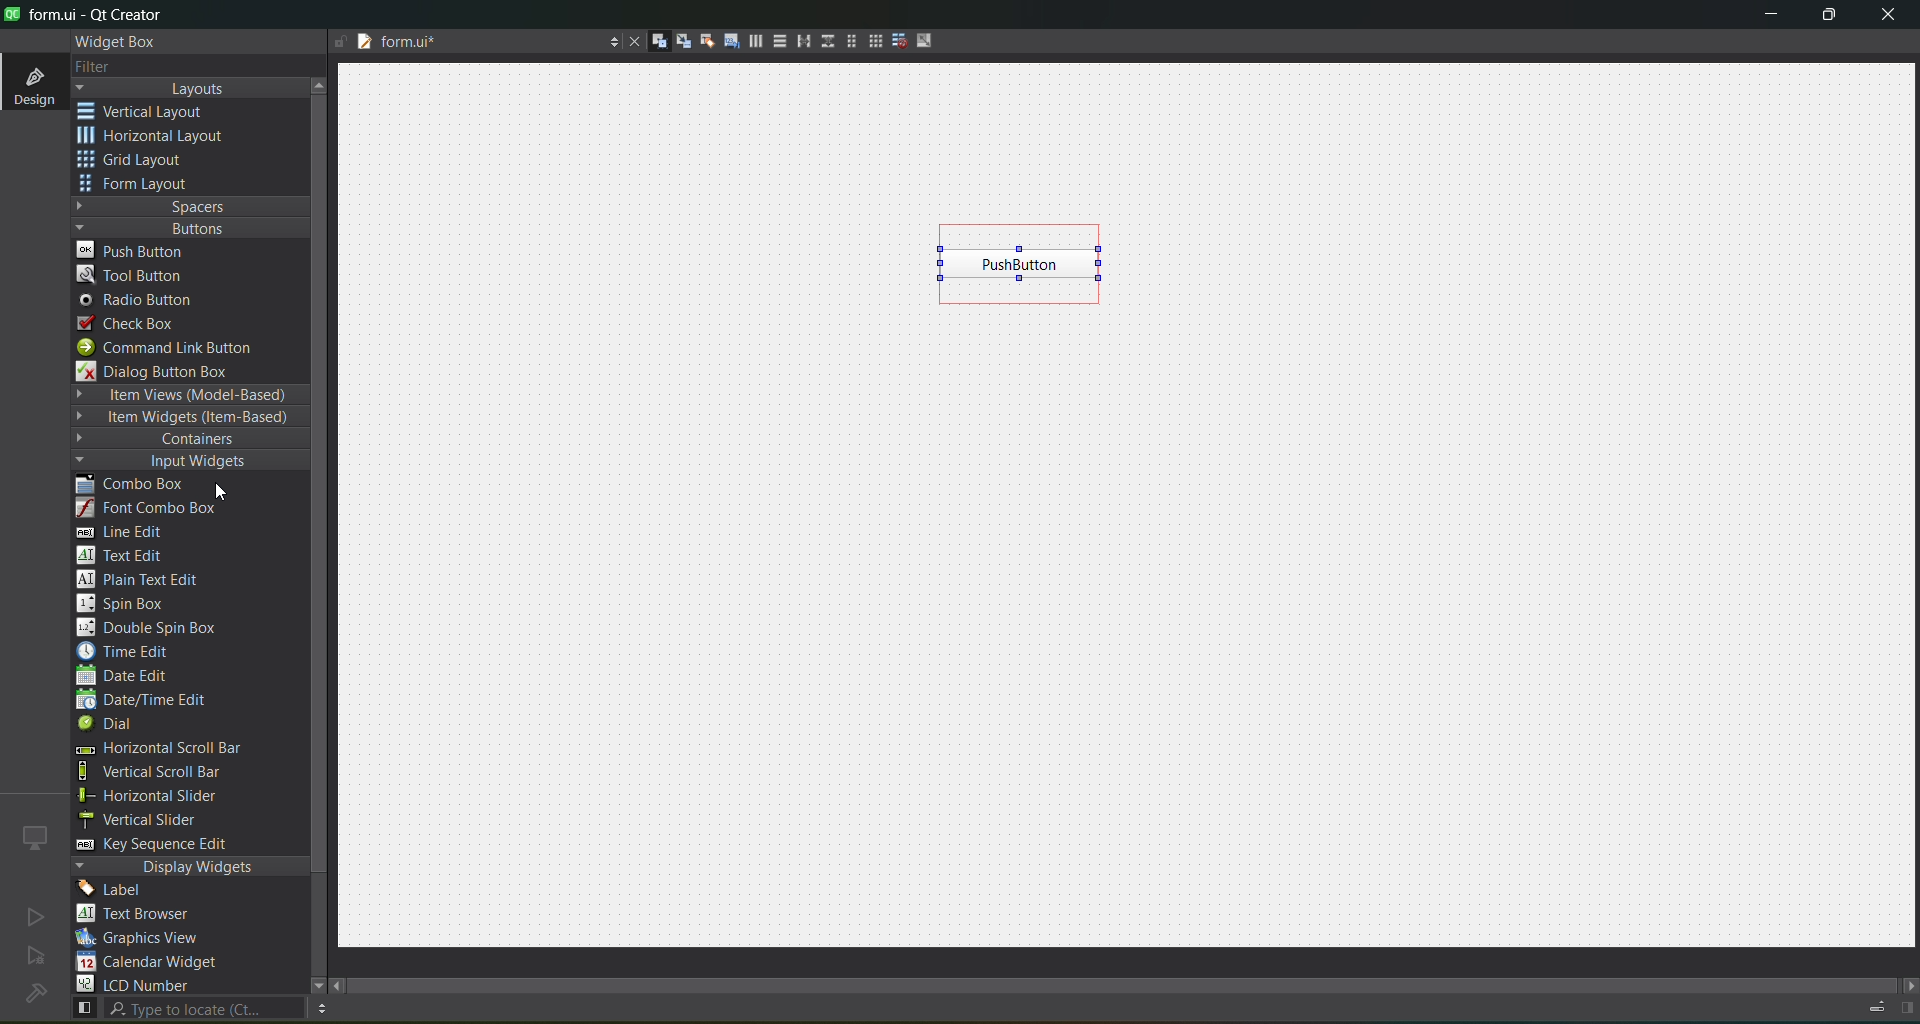 The height and width of the screenshot is (1024, 1920). I want to click on move down, so click(308, 983).